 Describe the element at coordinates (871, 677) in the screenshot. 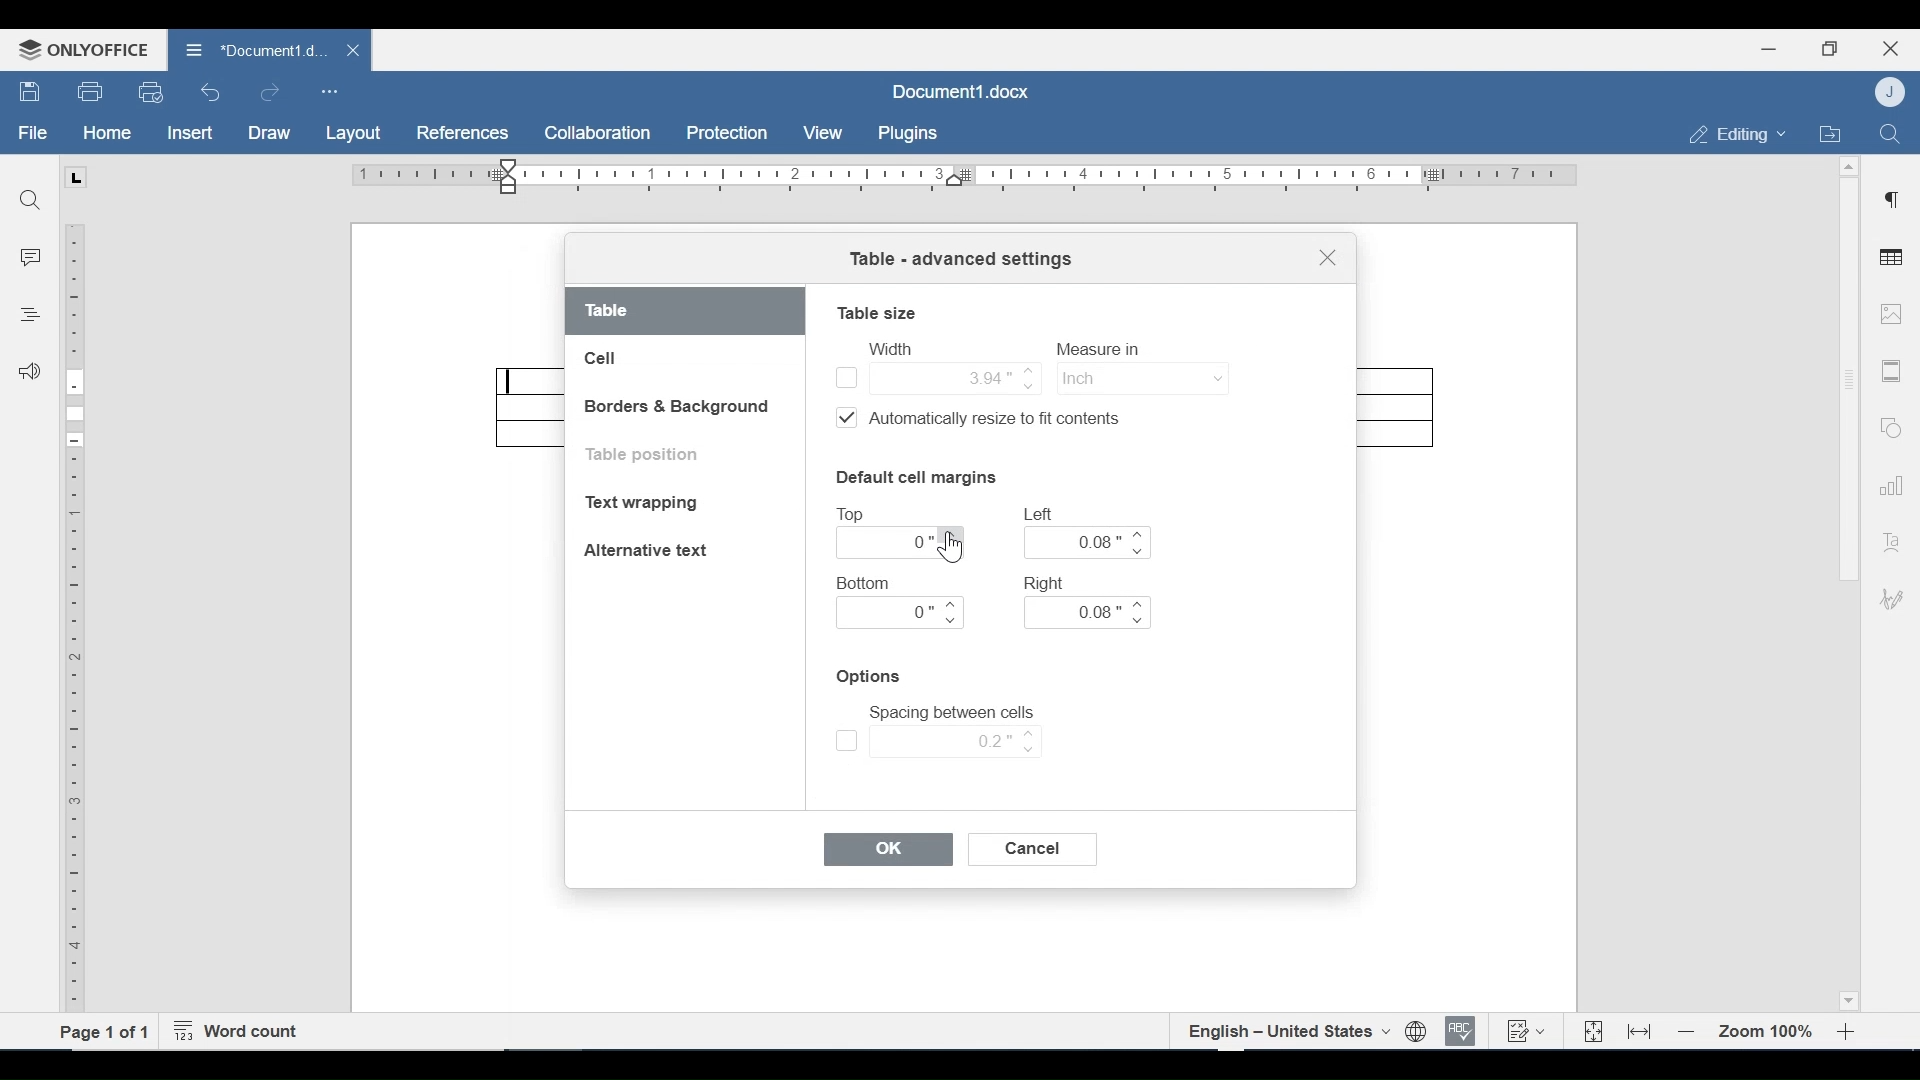

I see `Options` at that location.